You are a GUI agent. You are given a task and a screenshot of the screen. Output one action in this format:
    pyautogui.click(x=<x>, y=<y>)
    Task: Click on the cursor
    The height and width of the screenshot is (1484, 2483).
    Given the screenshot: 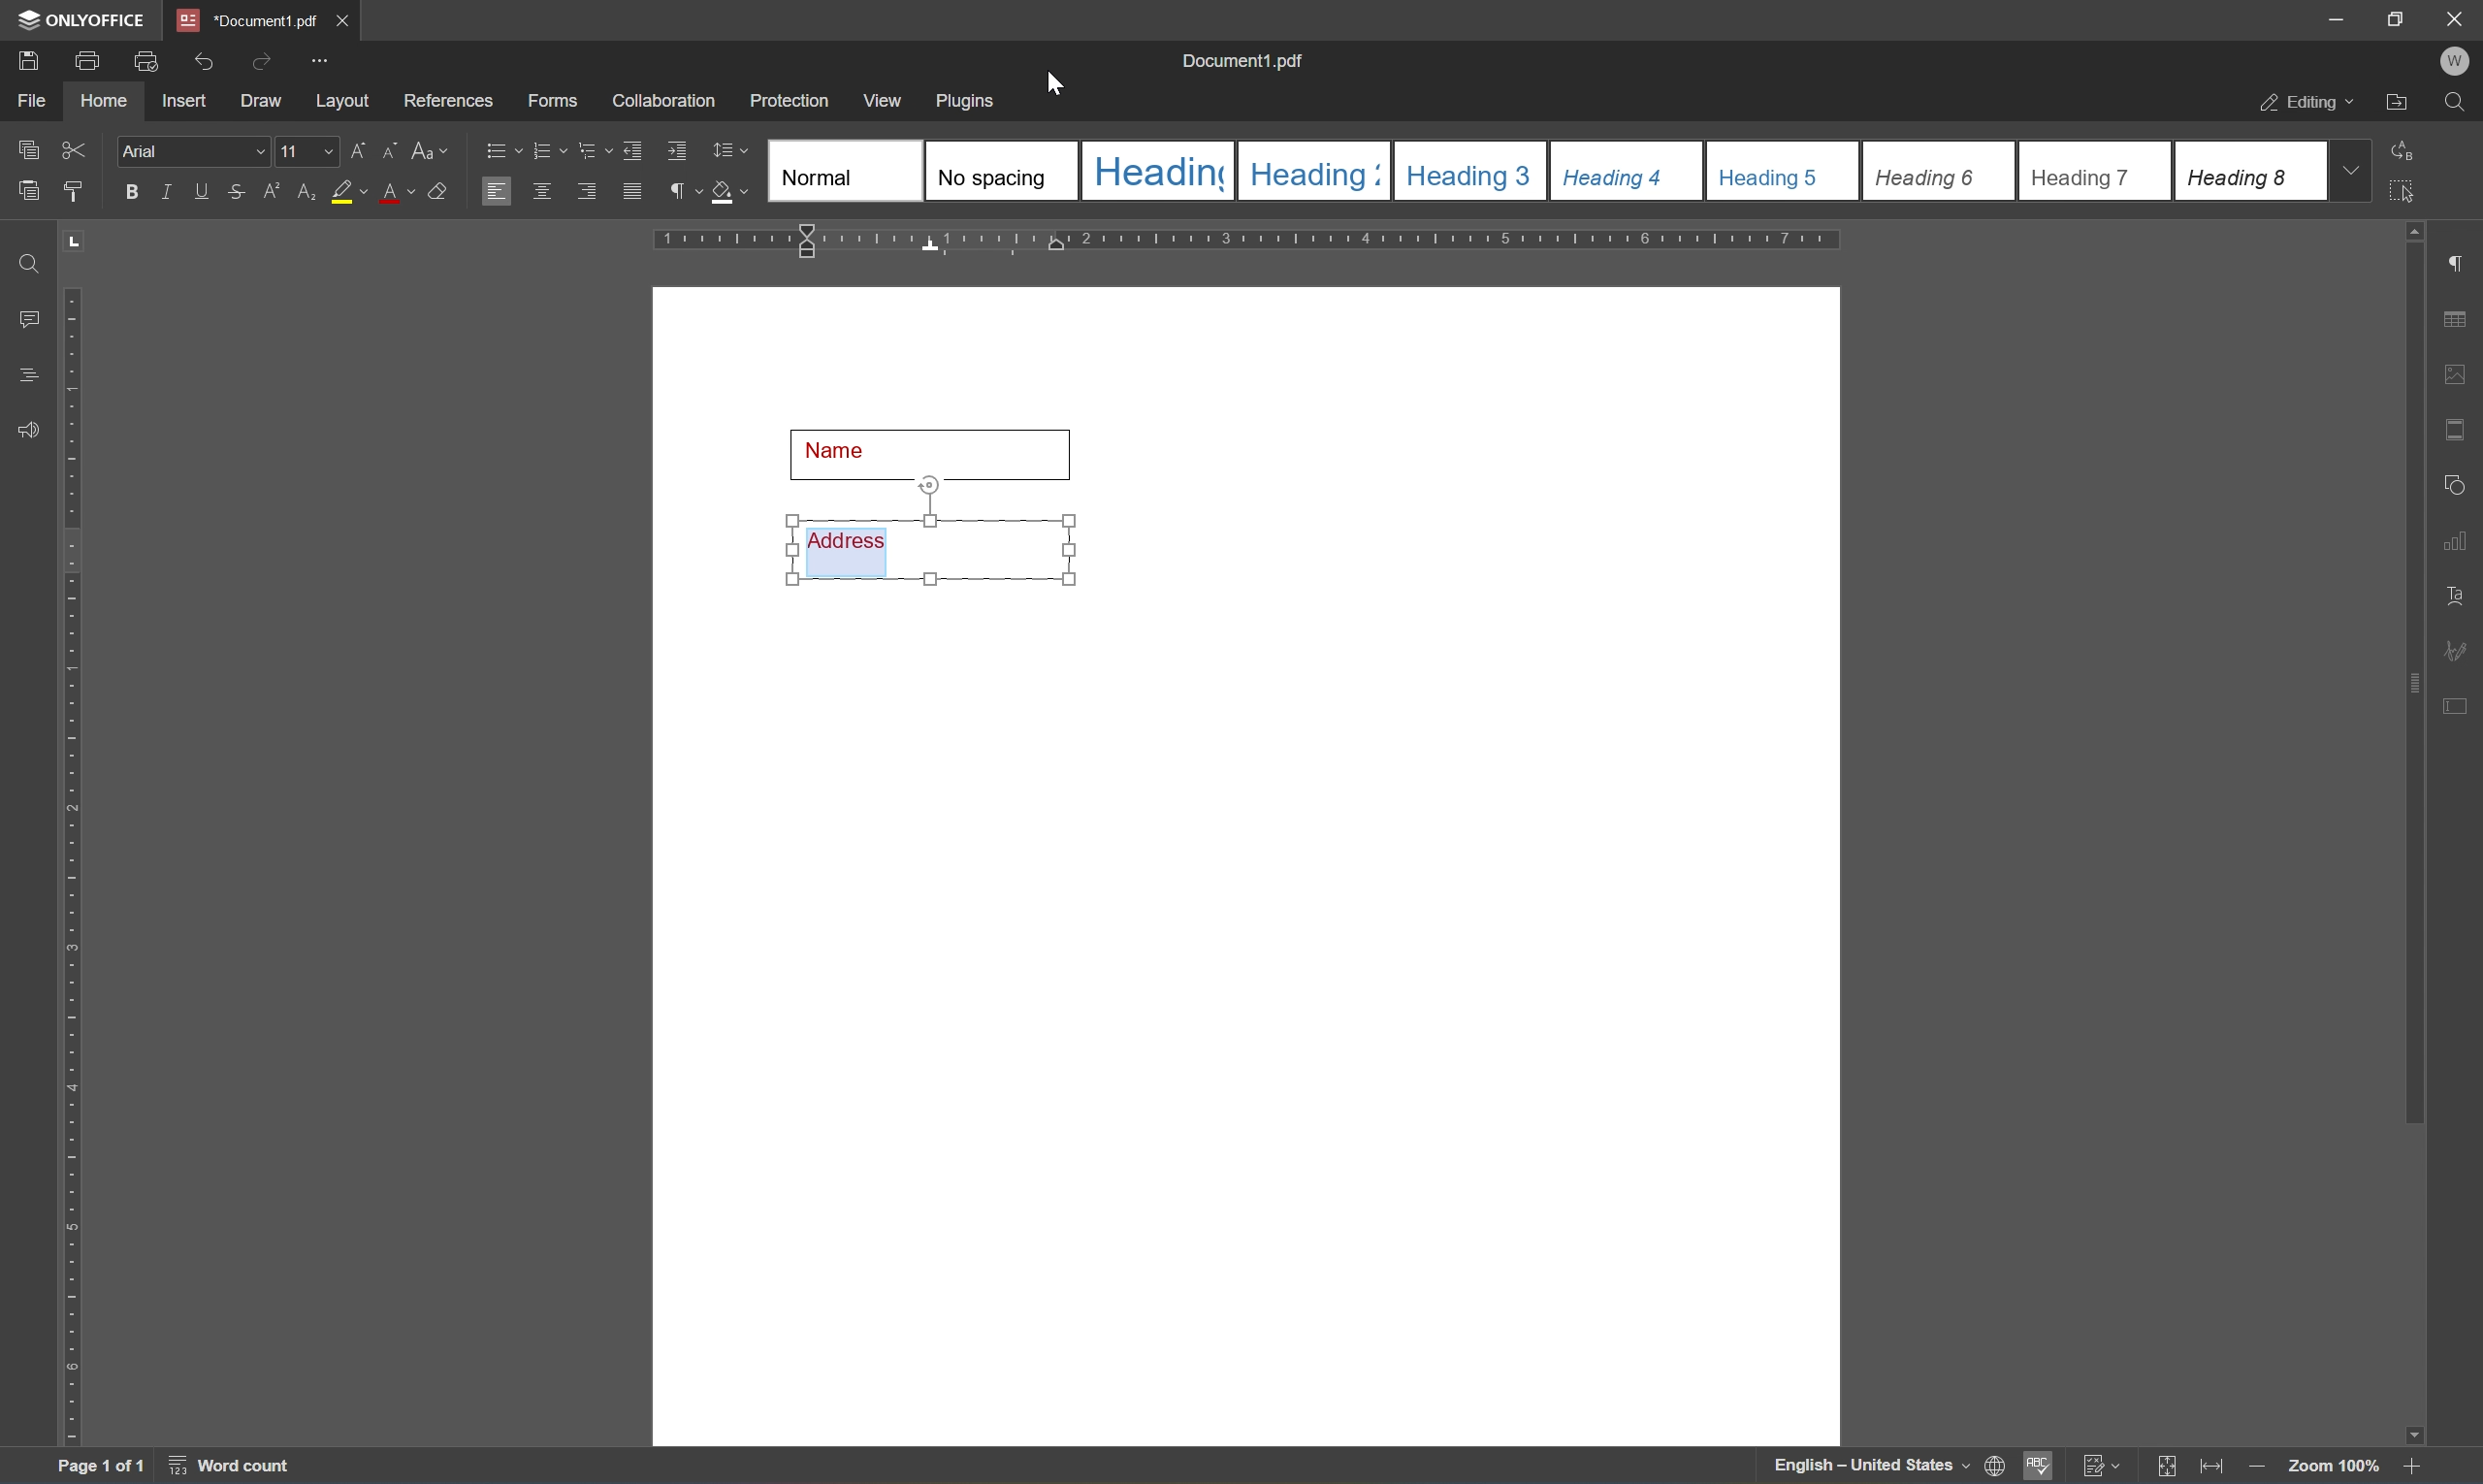 What is the action you would take?
    pyautogui.click(x=1057, y=87)
    